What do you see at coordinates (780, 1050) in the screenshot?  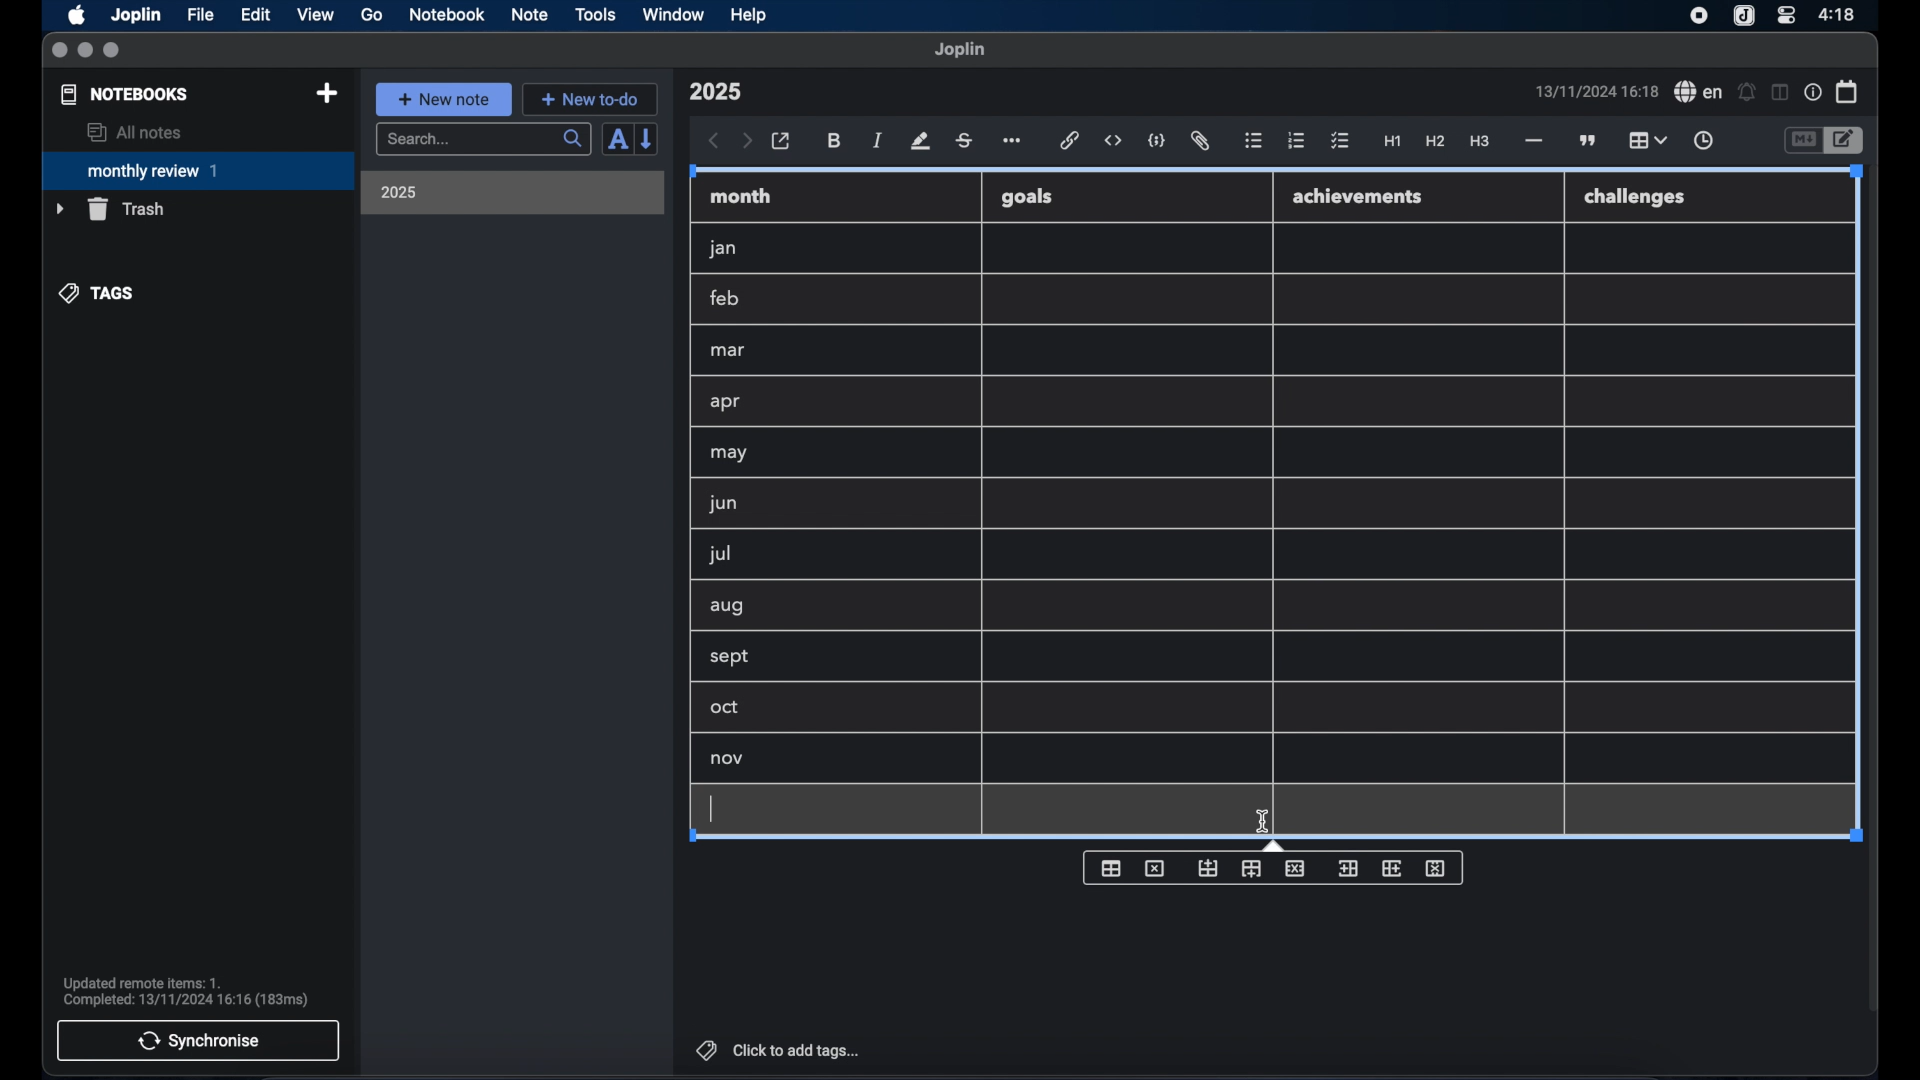 I see `click to add tags` at bounding box center [780, 1050].